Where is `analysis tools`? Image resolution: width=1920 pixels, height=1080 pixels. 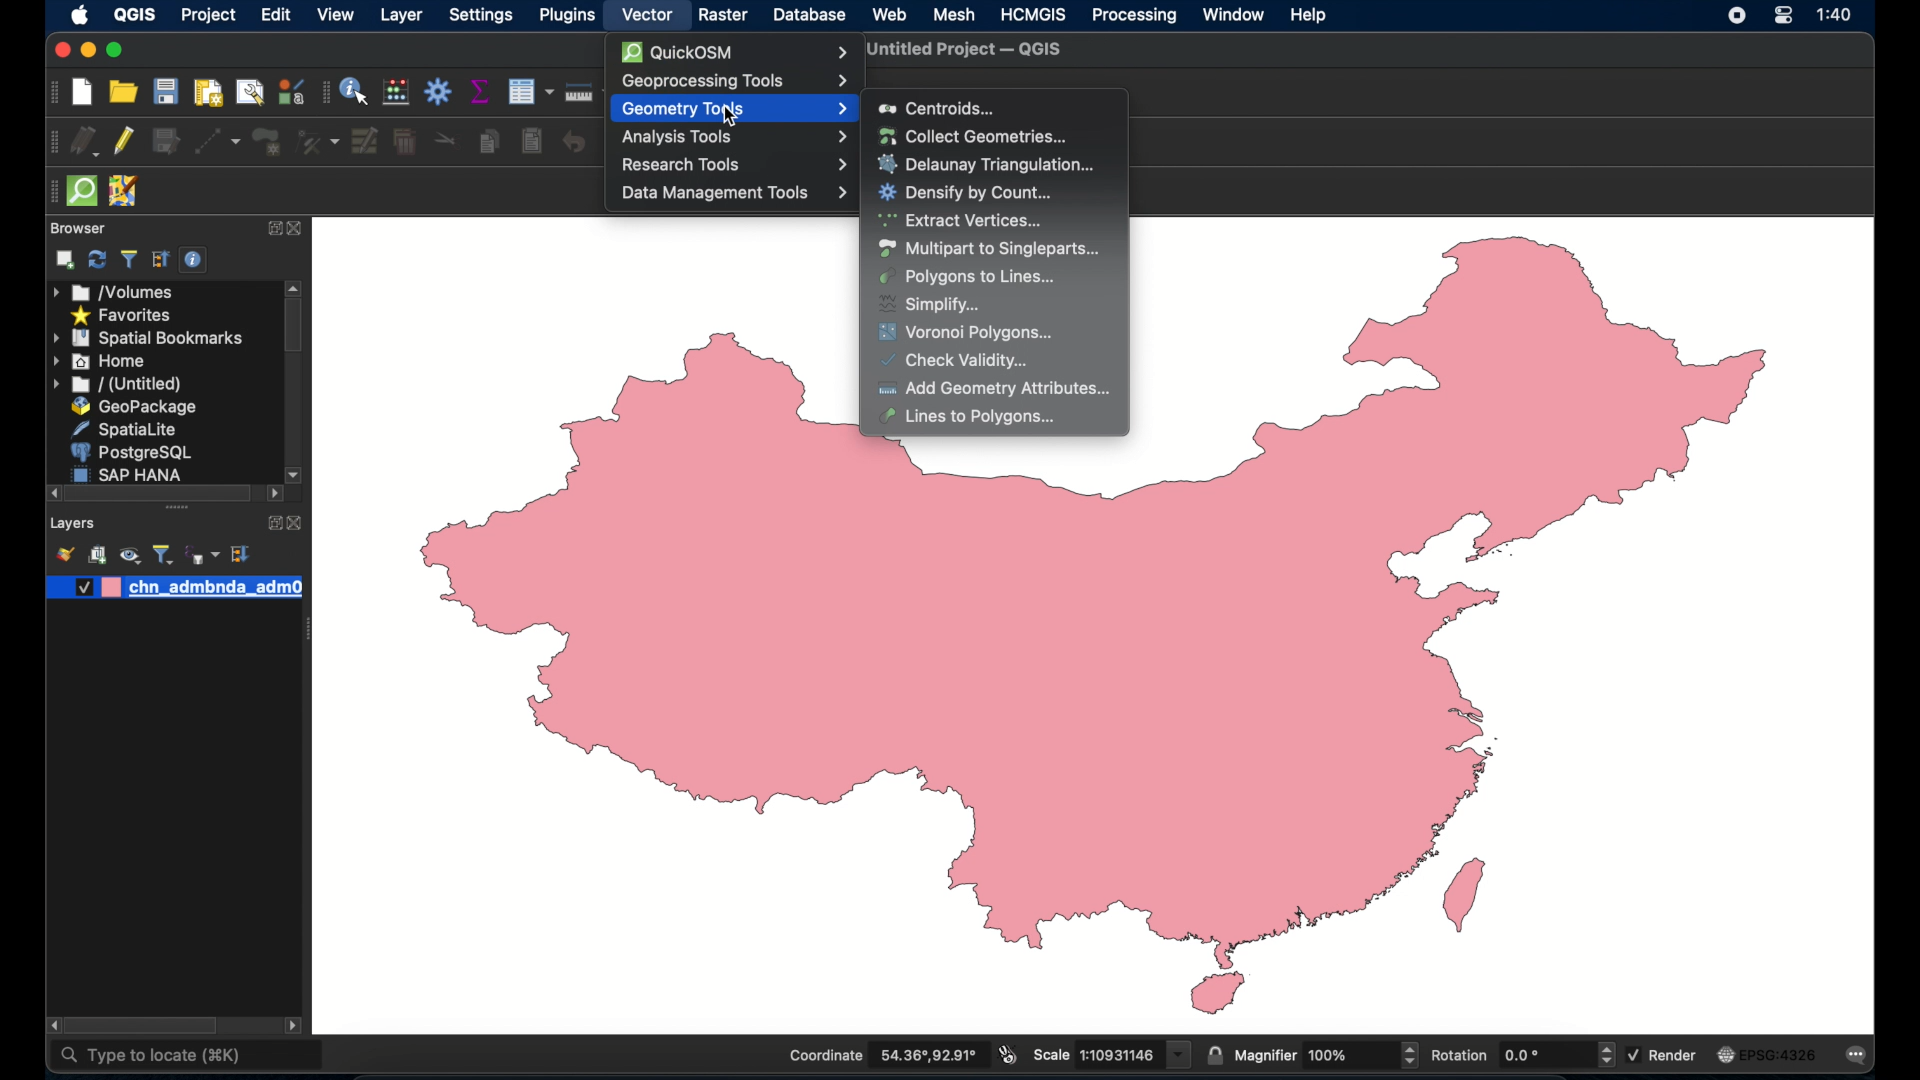 analysis tools is located at coordinates (731, 138).